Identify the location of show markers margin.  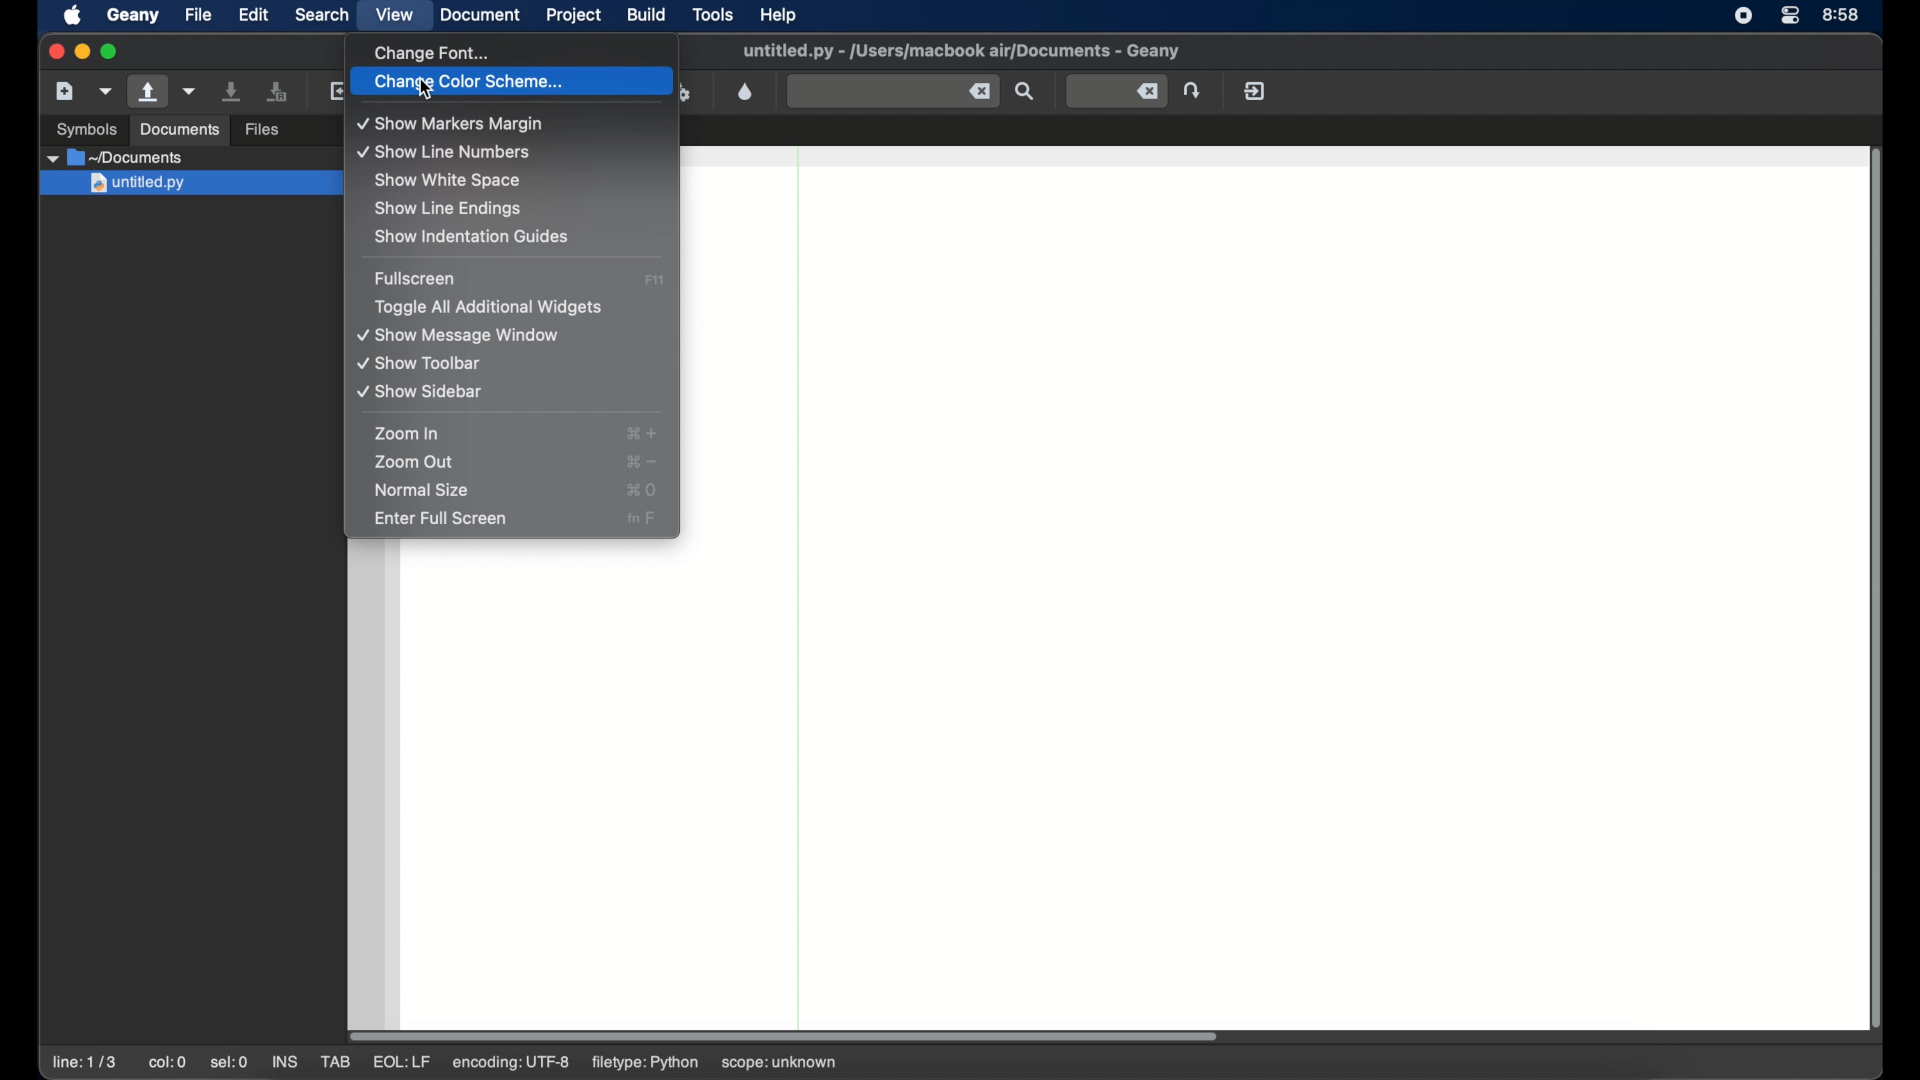
(451, 125).